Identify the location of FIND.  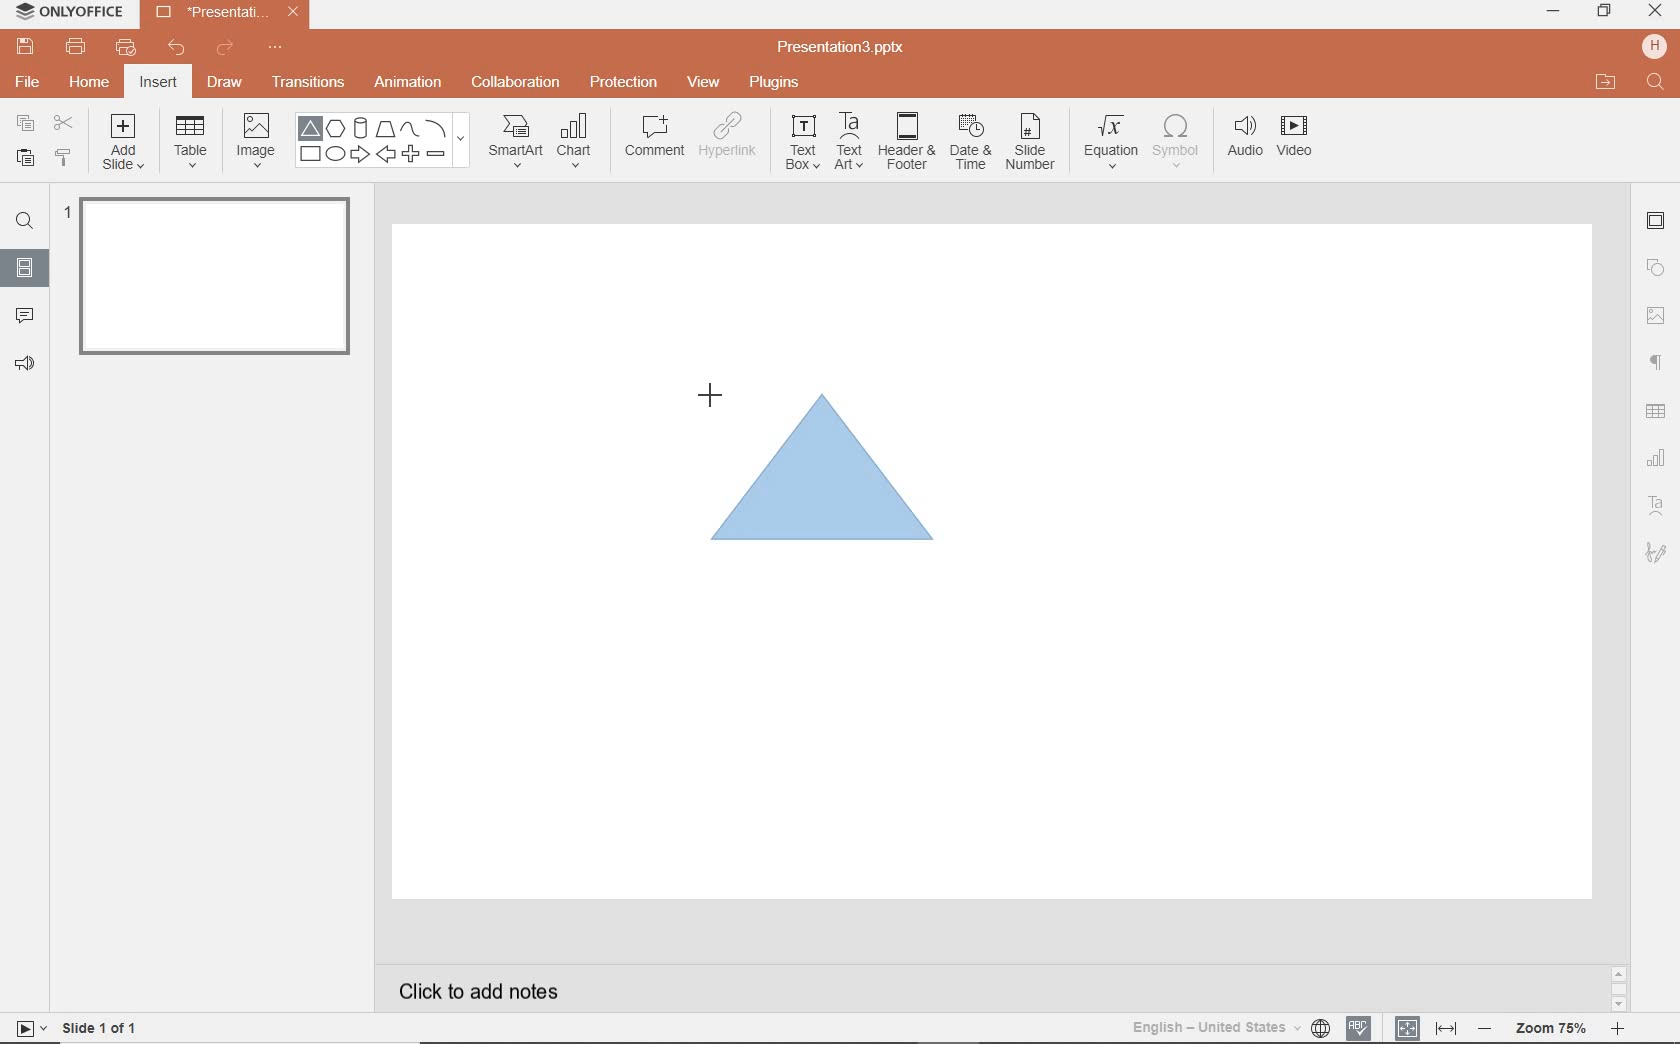
(24, 224).